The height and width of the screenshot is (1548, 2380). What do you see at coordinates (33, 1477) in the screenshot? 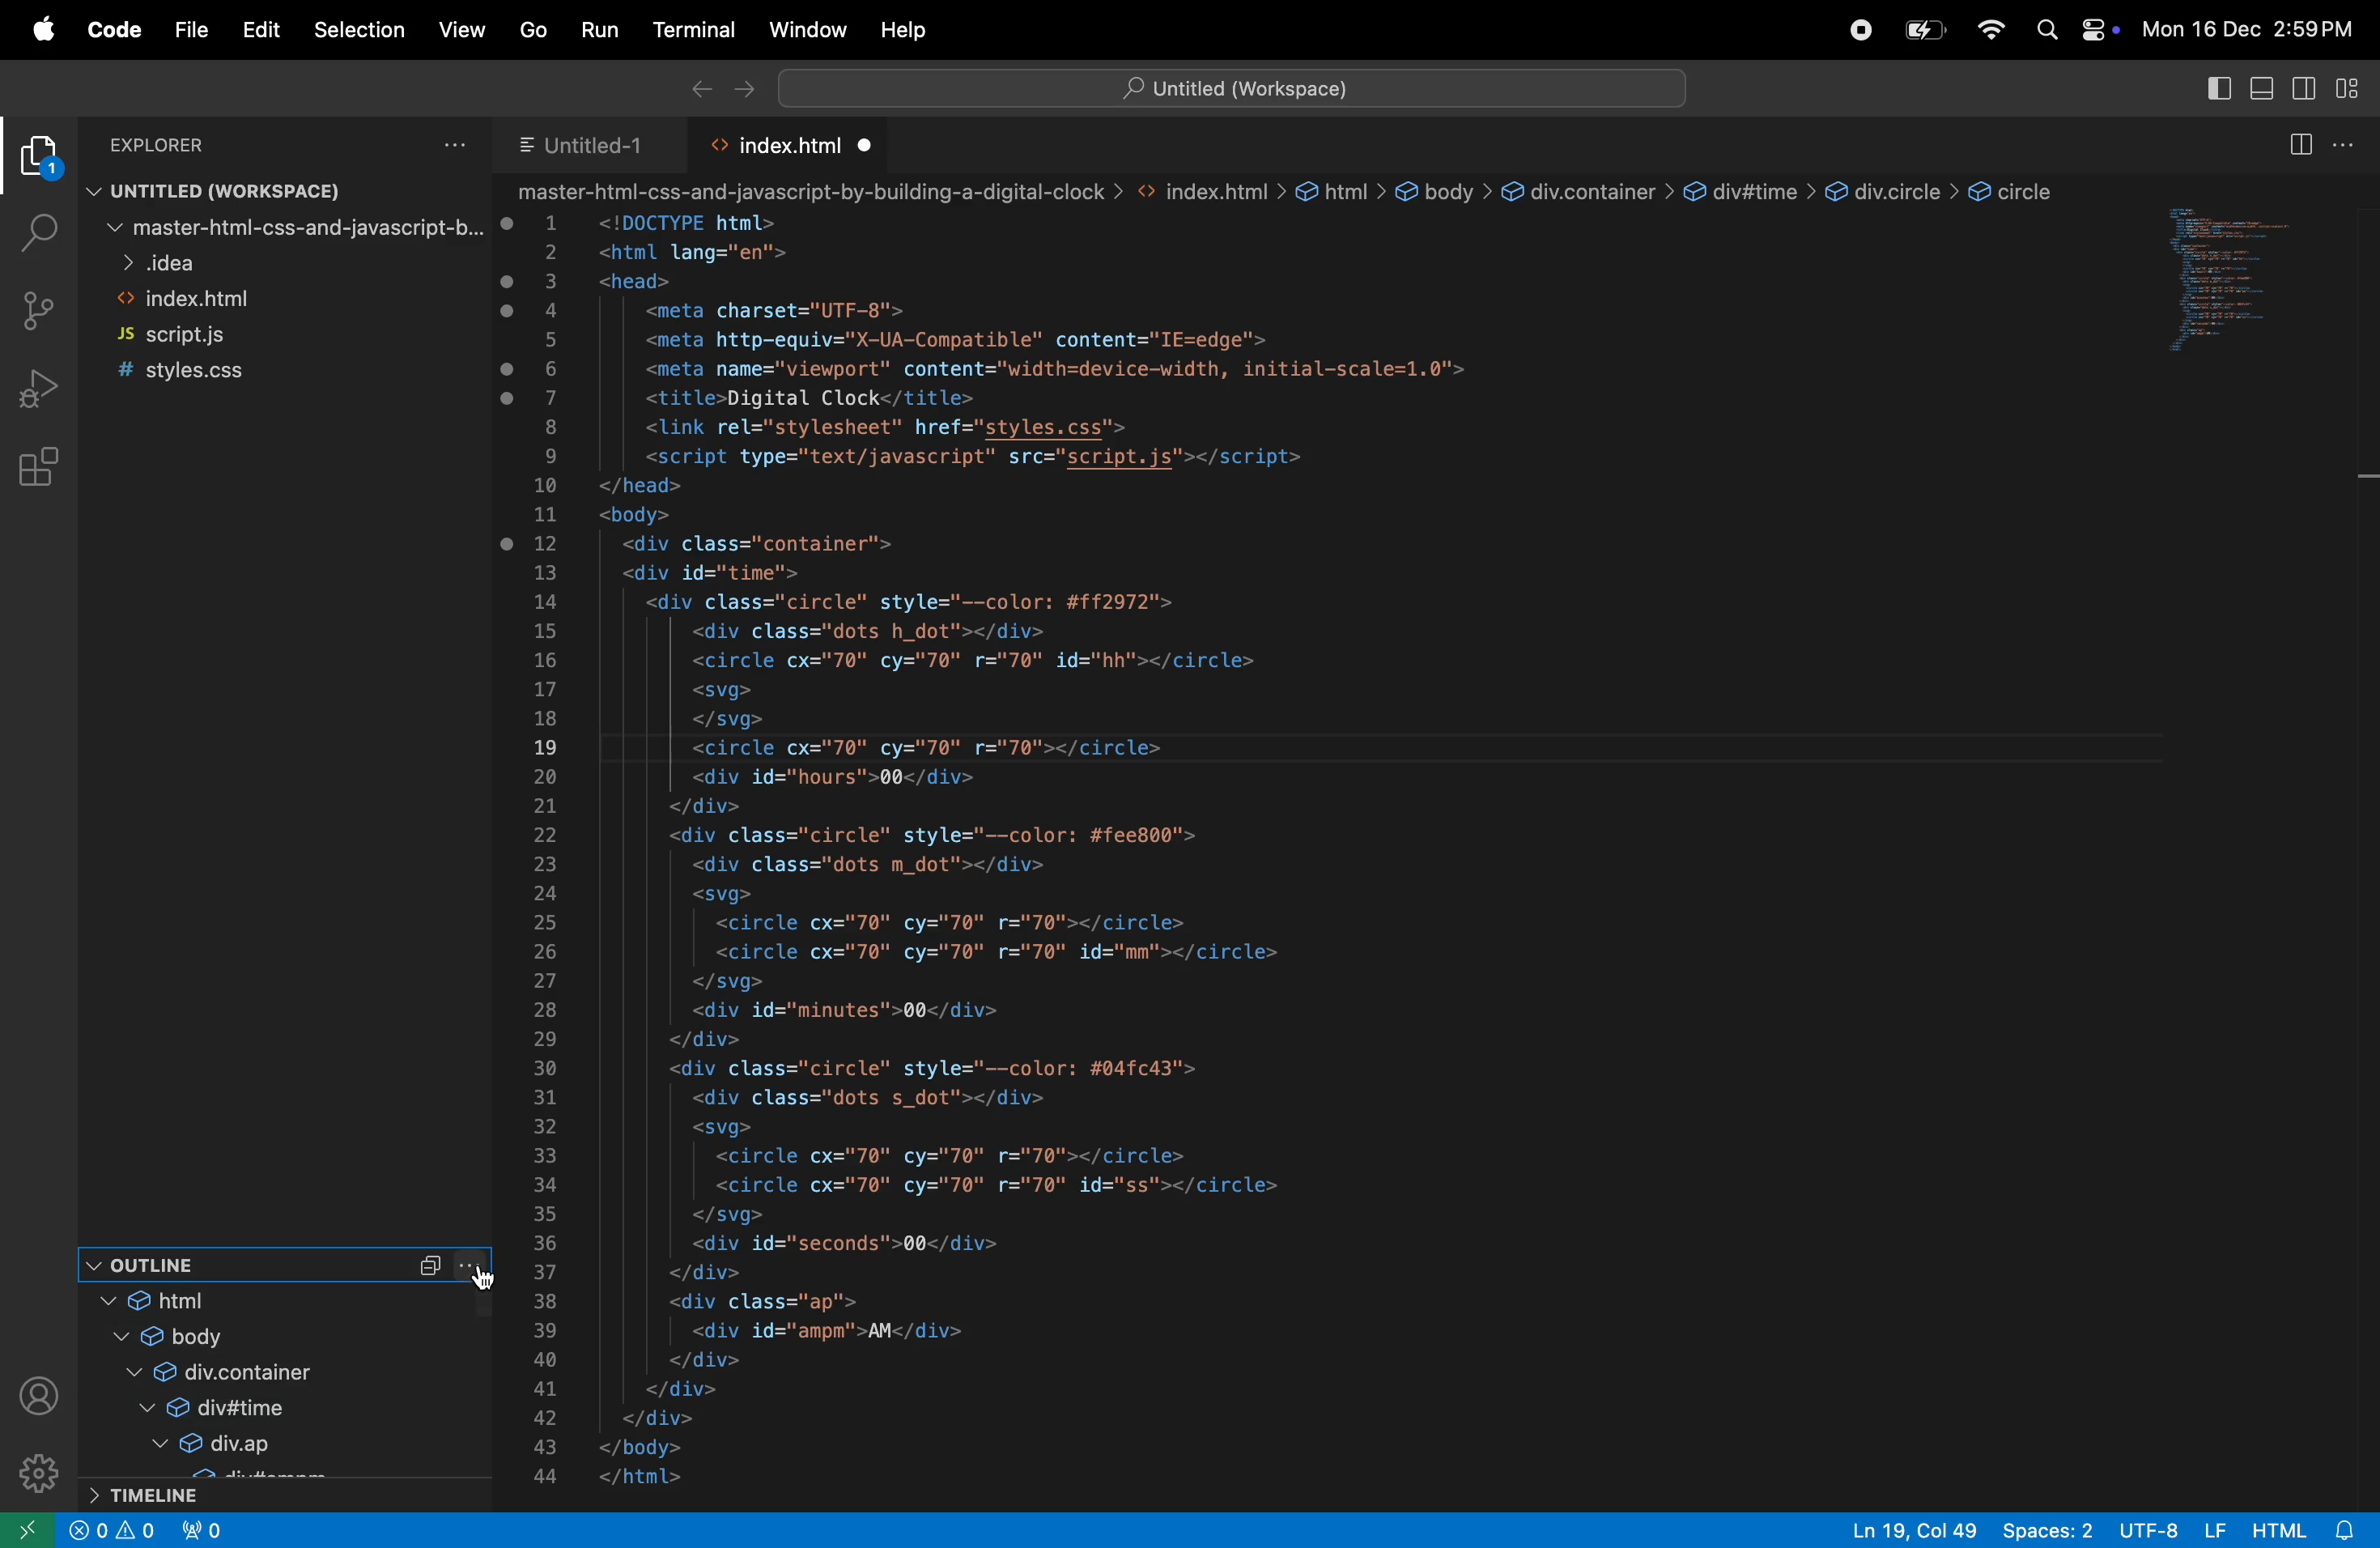
I see `settings` at bounding box center [33, 1477].